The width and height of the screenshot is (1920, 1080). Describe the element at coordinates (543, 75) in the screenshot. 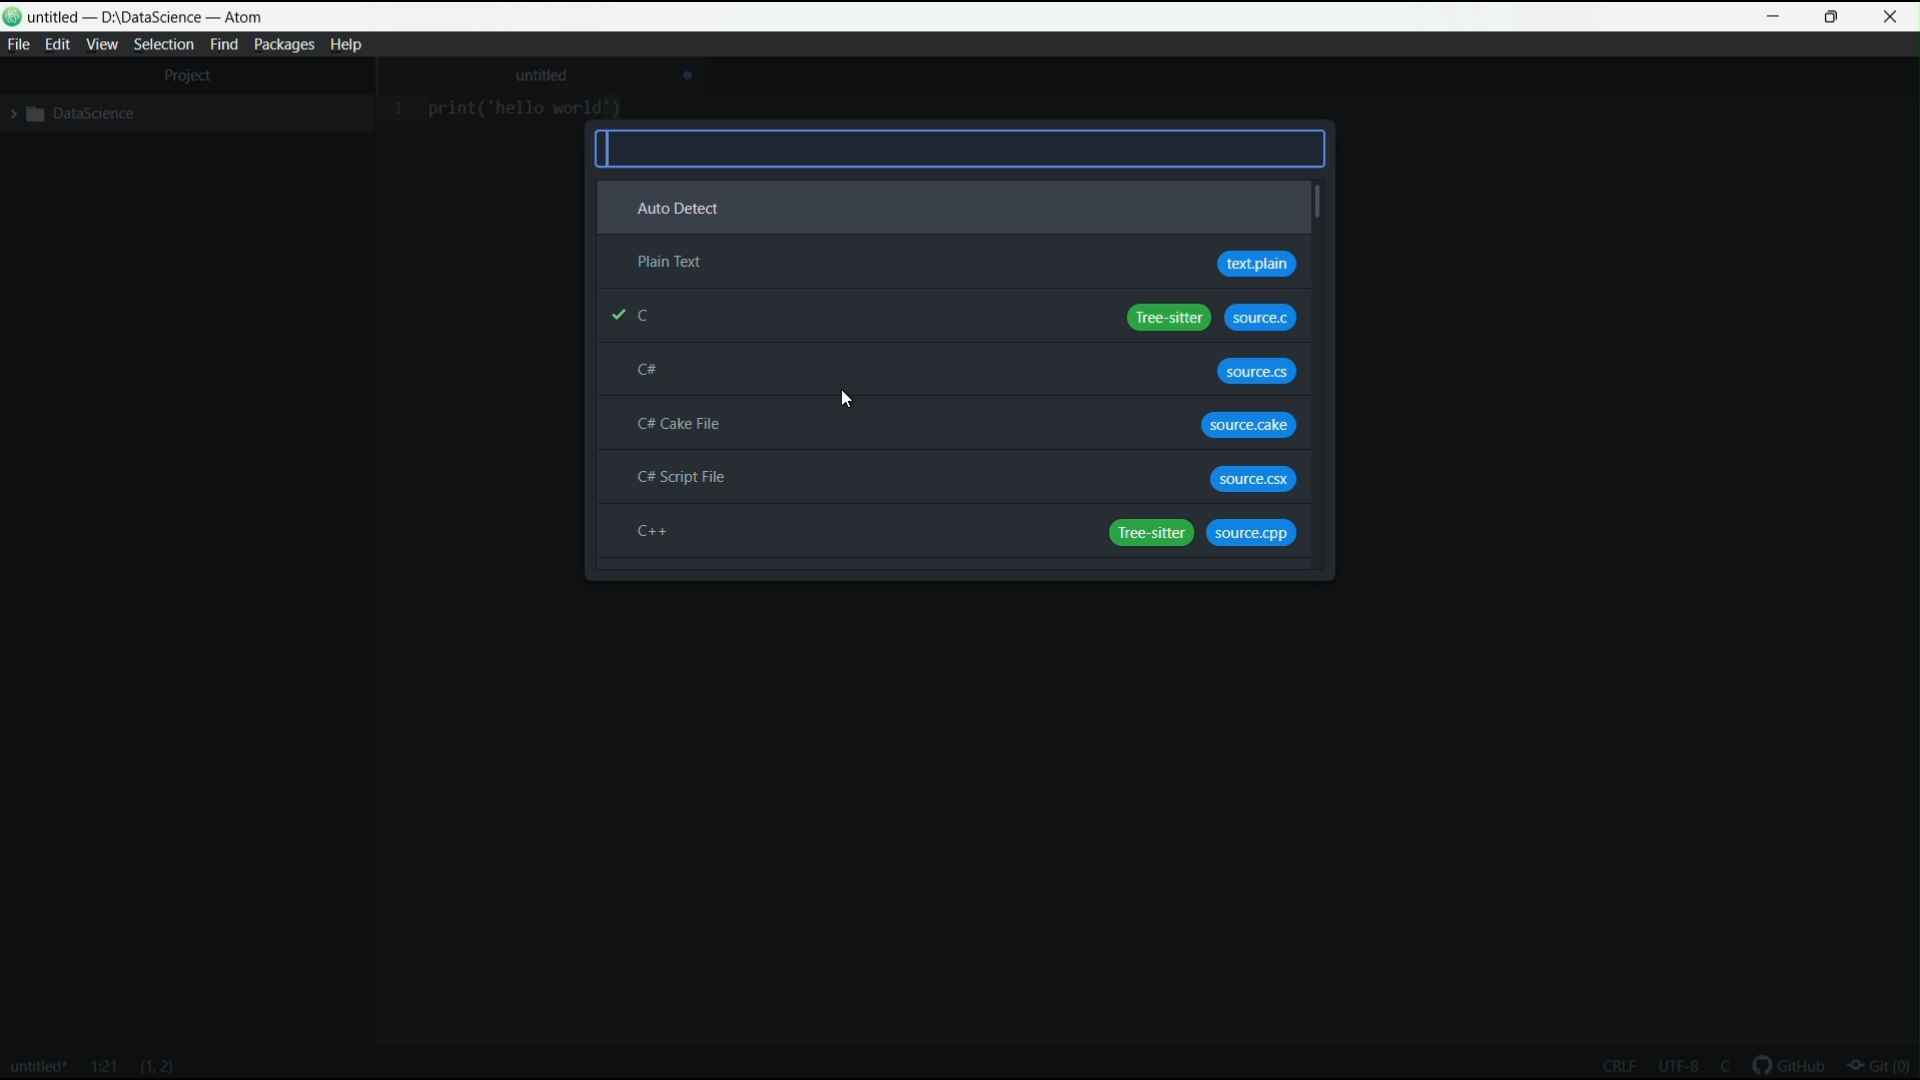

I see `untitled` at that location.